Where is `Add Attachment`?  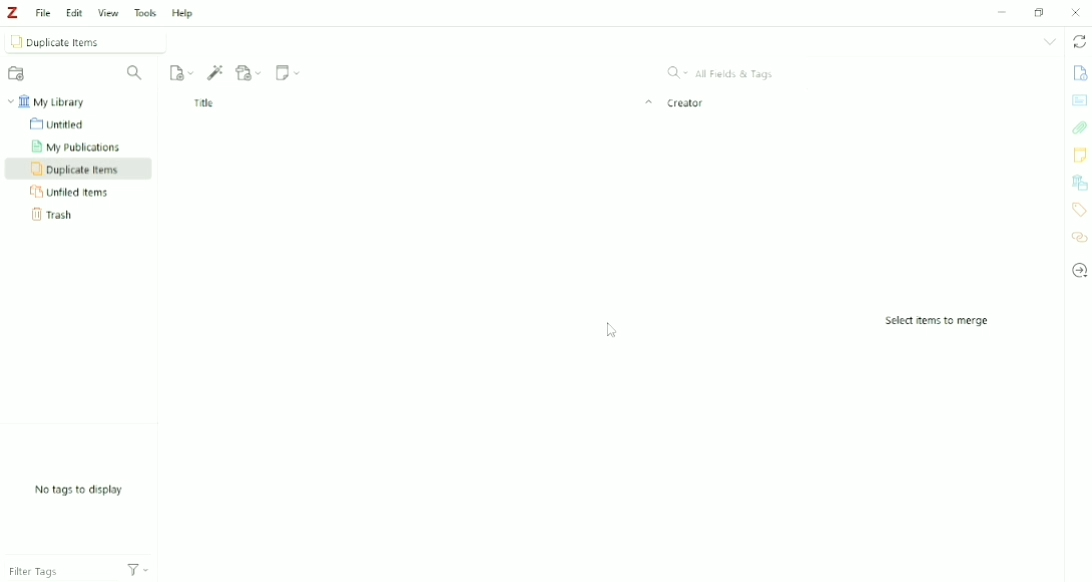
Add Attachment is located at coordinates (250, 73).